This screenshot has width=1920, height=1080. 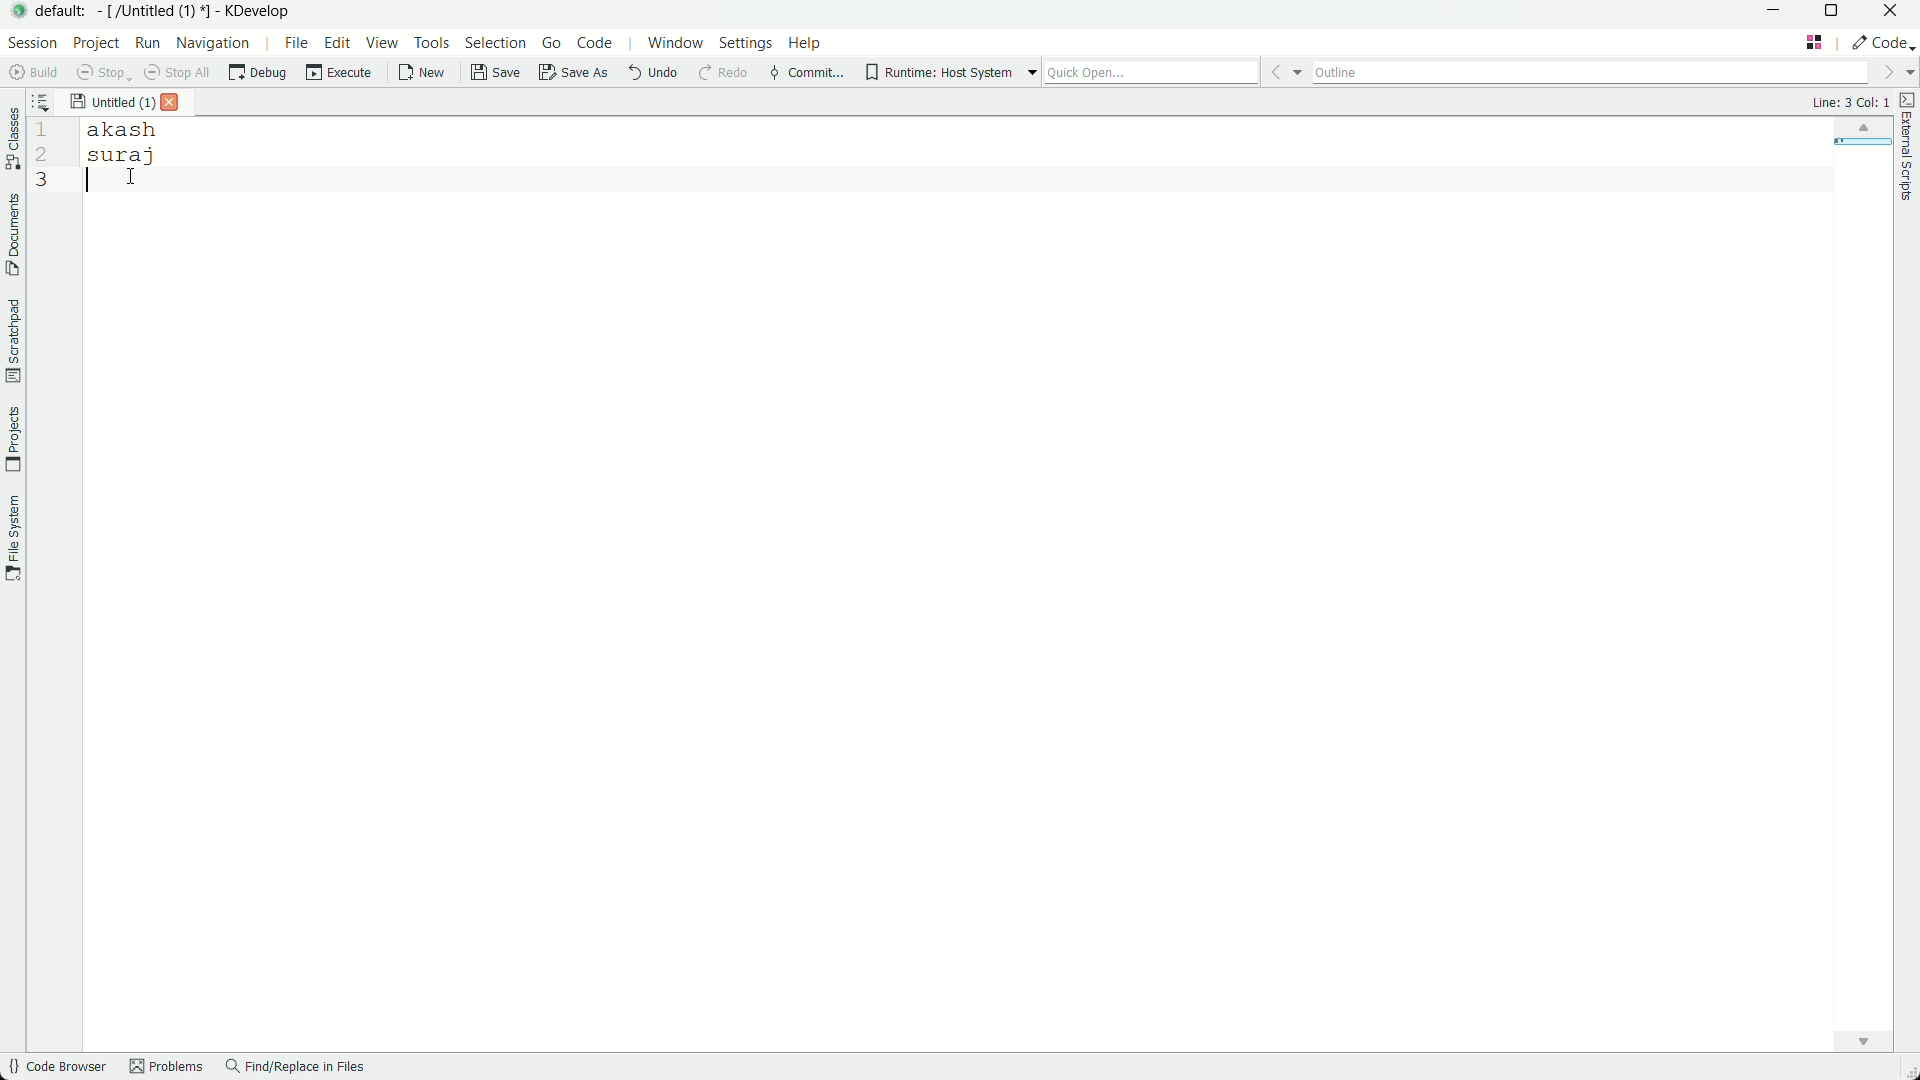 What do you see at coordinates (12, 141) in the screenshot?
I see `classes` at bounding box center [12, 141].